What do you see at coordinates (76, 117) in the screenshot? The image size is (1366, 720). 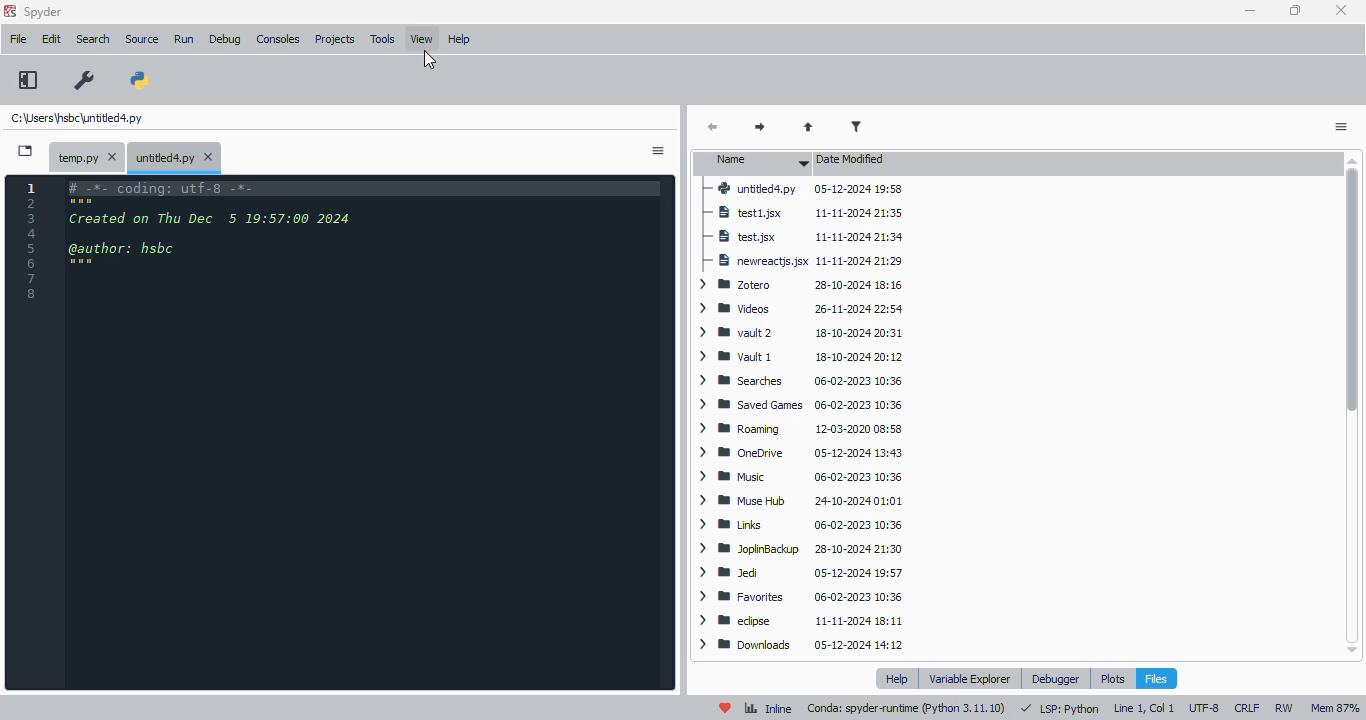 I see `untitled4.py` at bounding box center [76, 117].